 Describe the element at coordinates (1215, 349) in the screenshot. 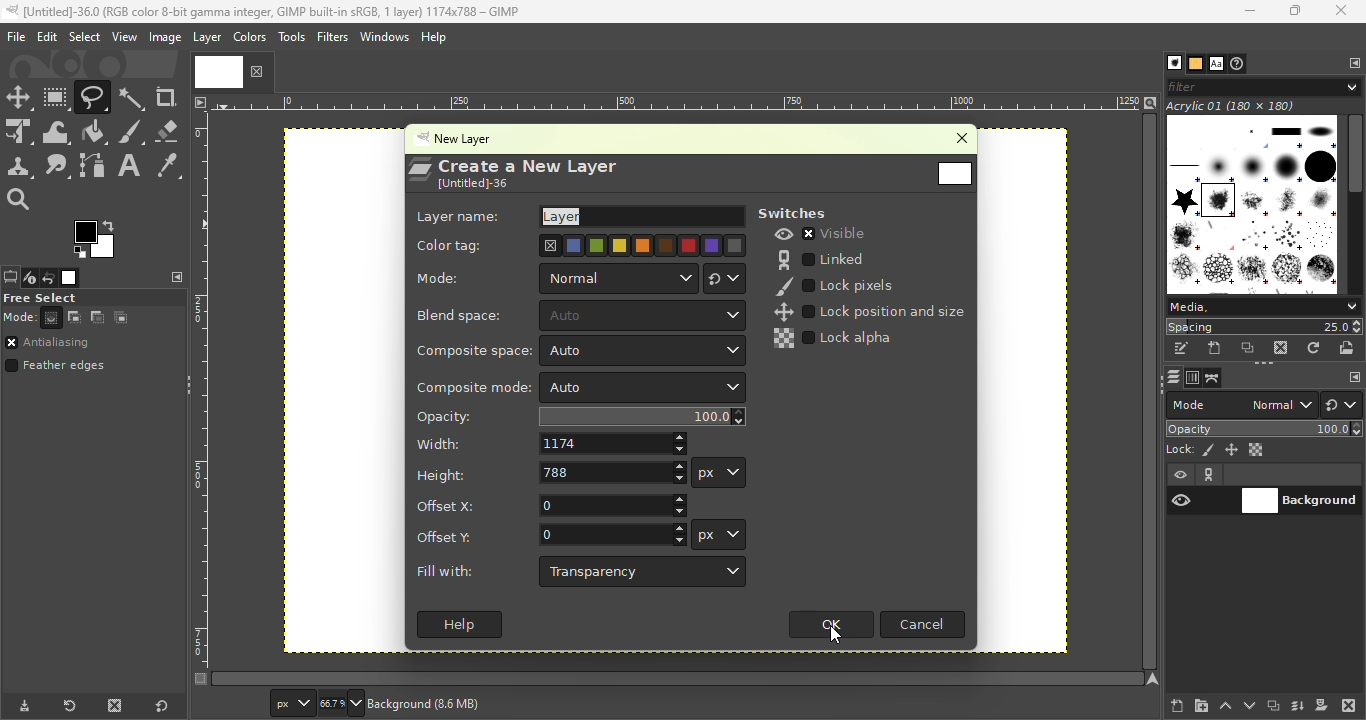

I see `Create a new brush` at that location.